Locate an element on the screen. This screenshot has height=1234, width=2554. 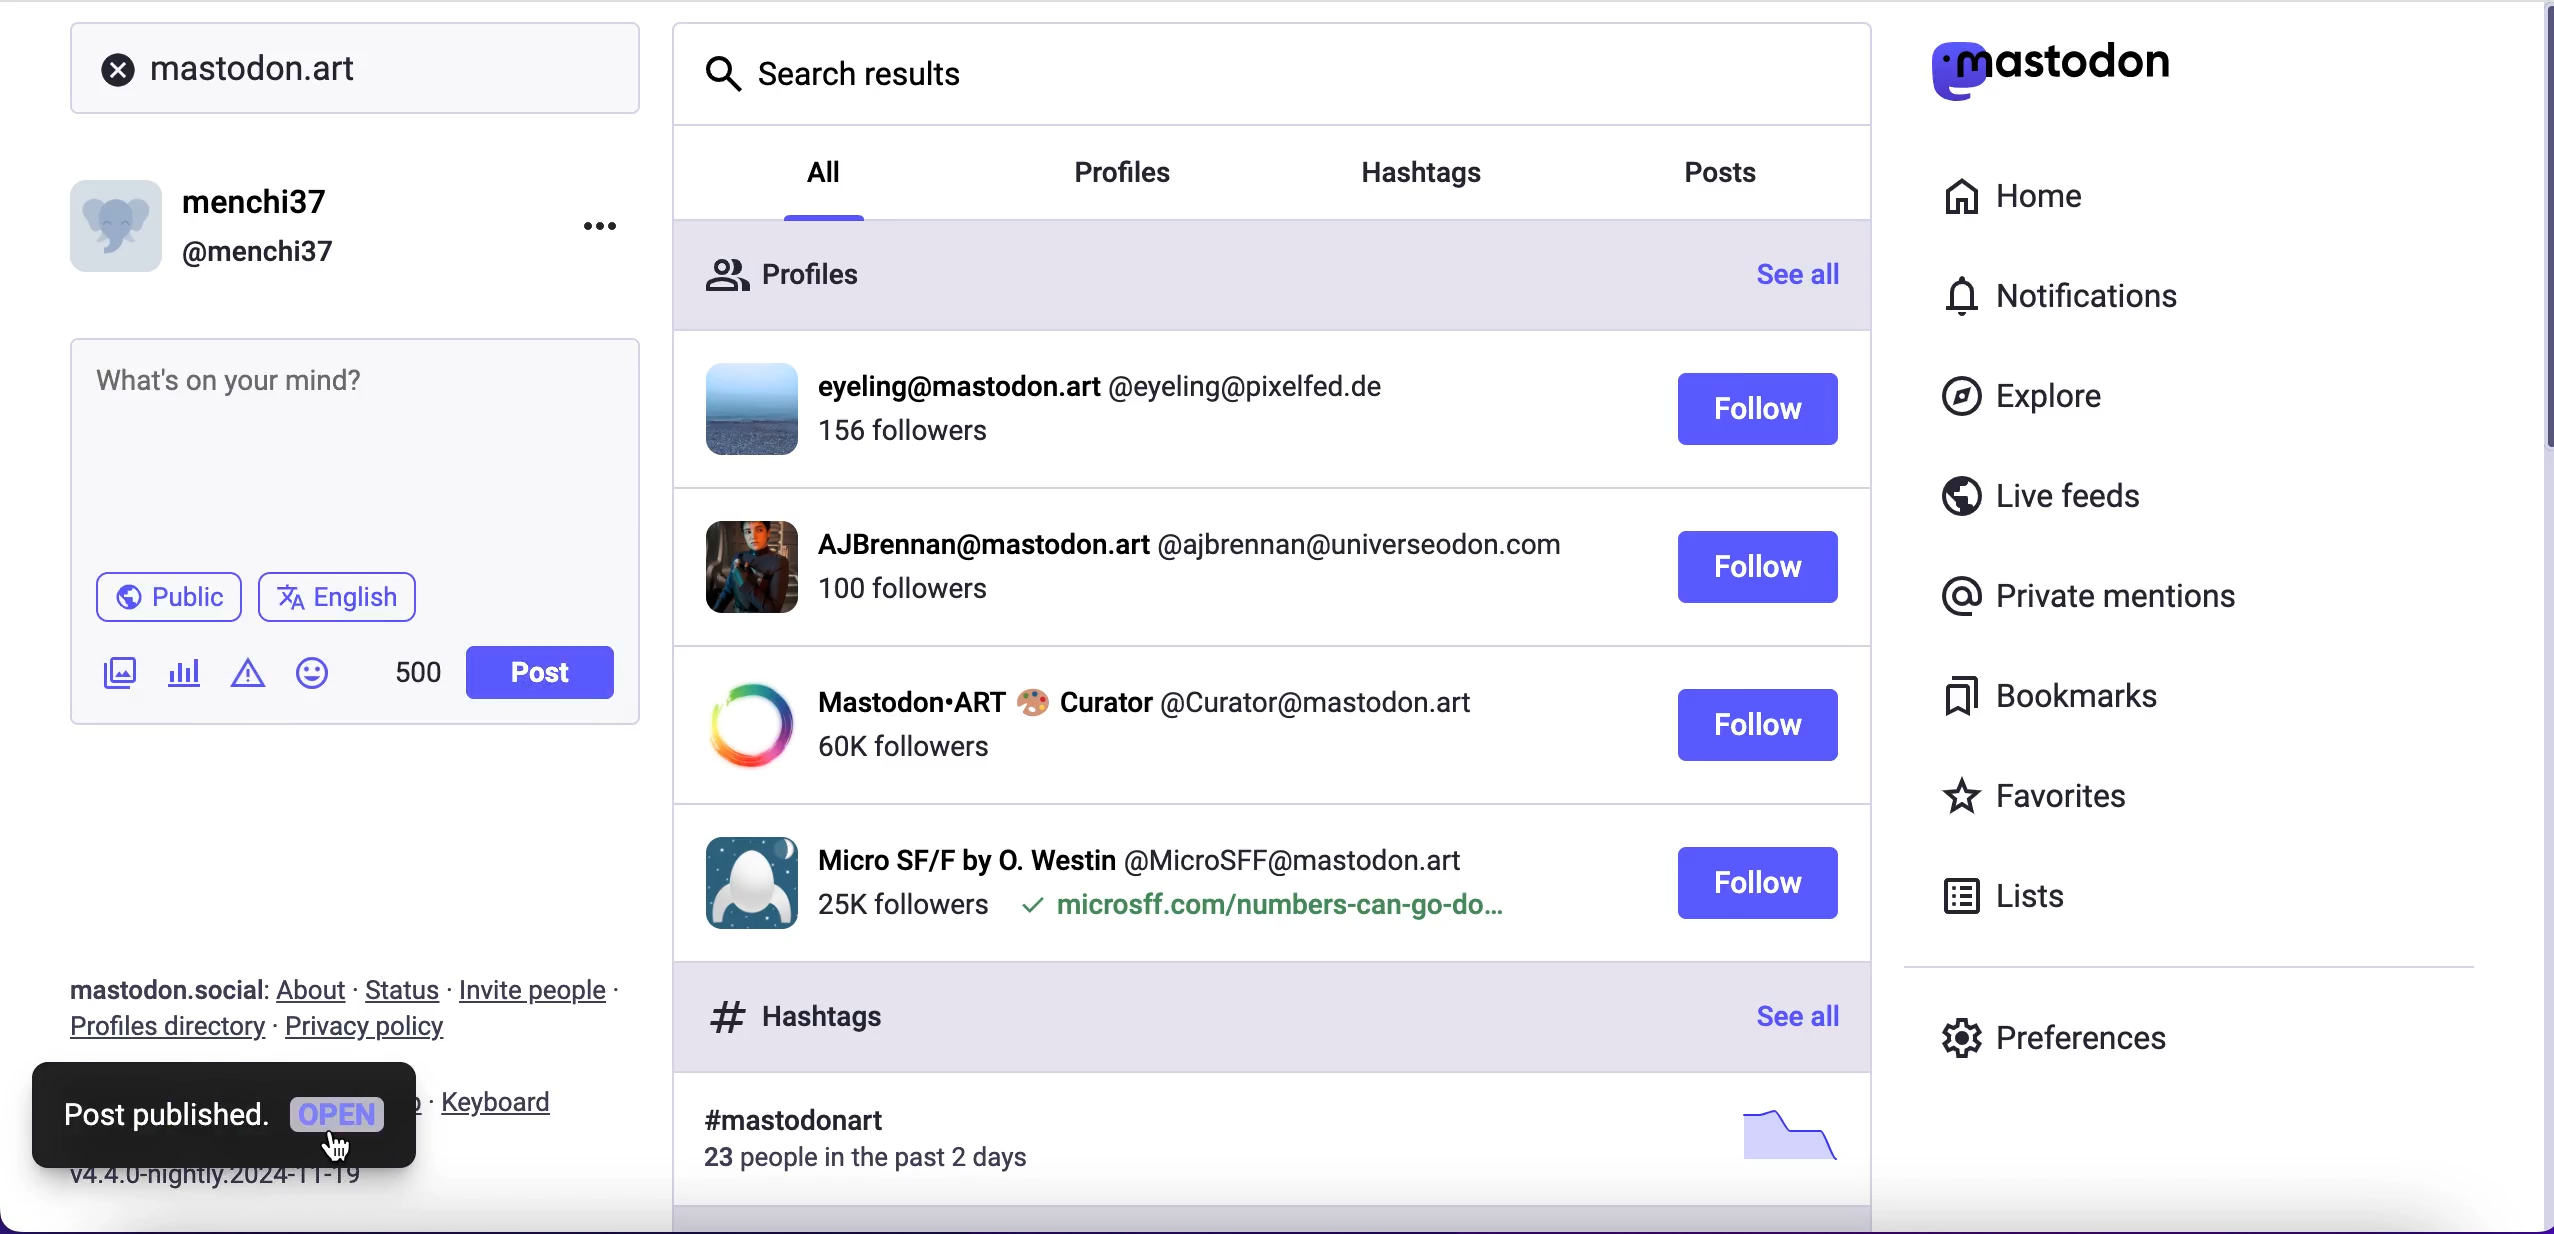
mastodon.social is located at coordinates (156, 987).